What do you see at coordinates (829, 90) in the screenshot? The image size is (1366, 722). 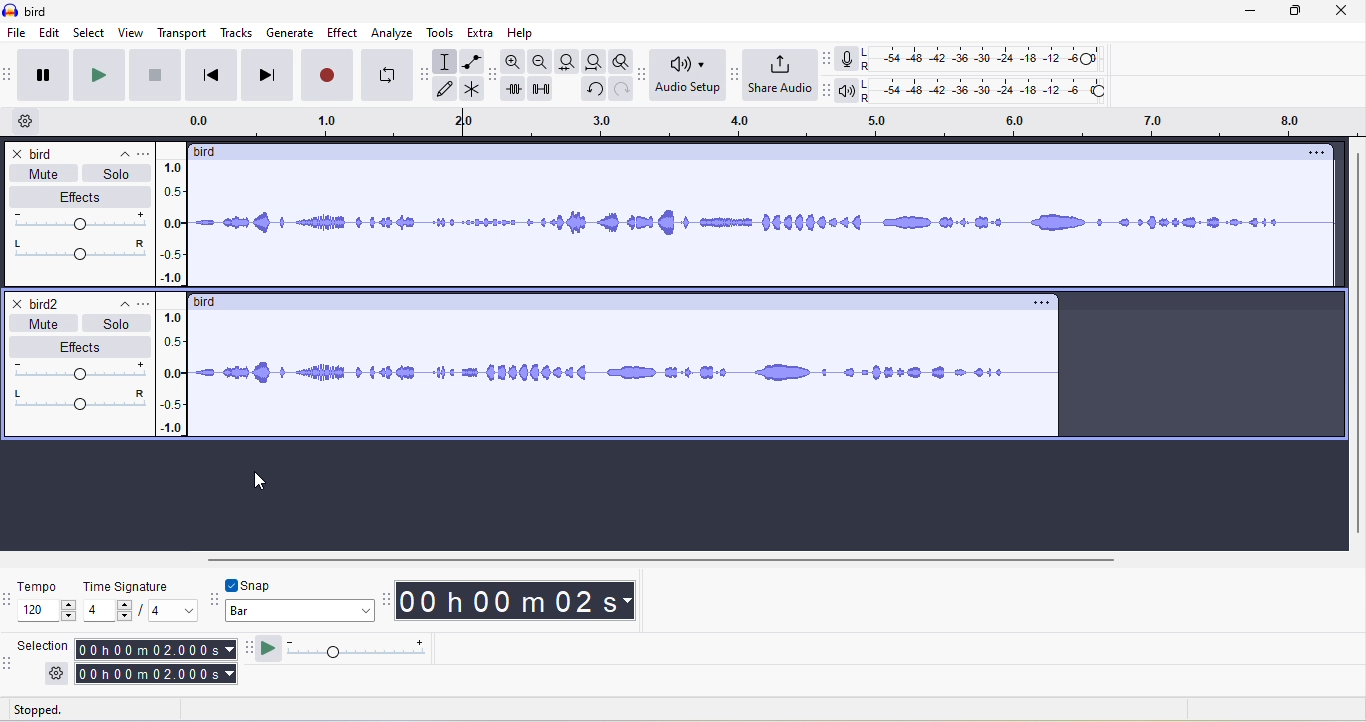 I see `audacity playback meter toolbar` at bounding box center [829, 90].